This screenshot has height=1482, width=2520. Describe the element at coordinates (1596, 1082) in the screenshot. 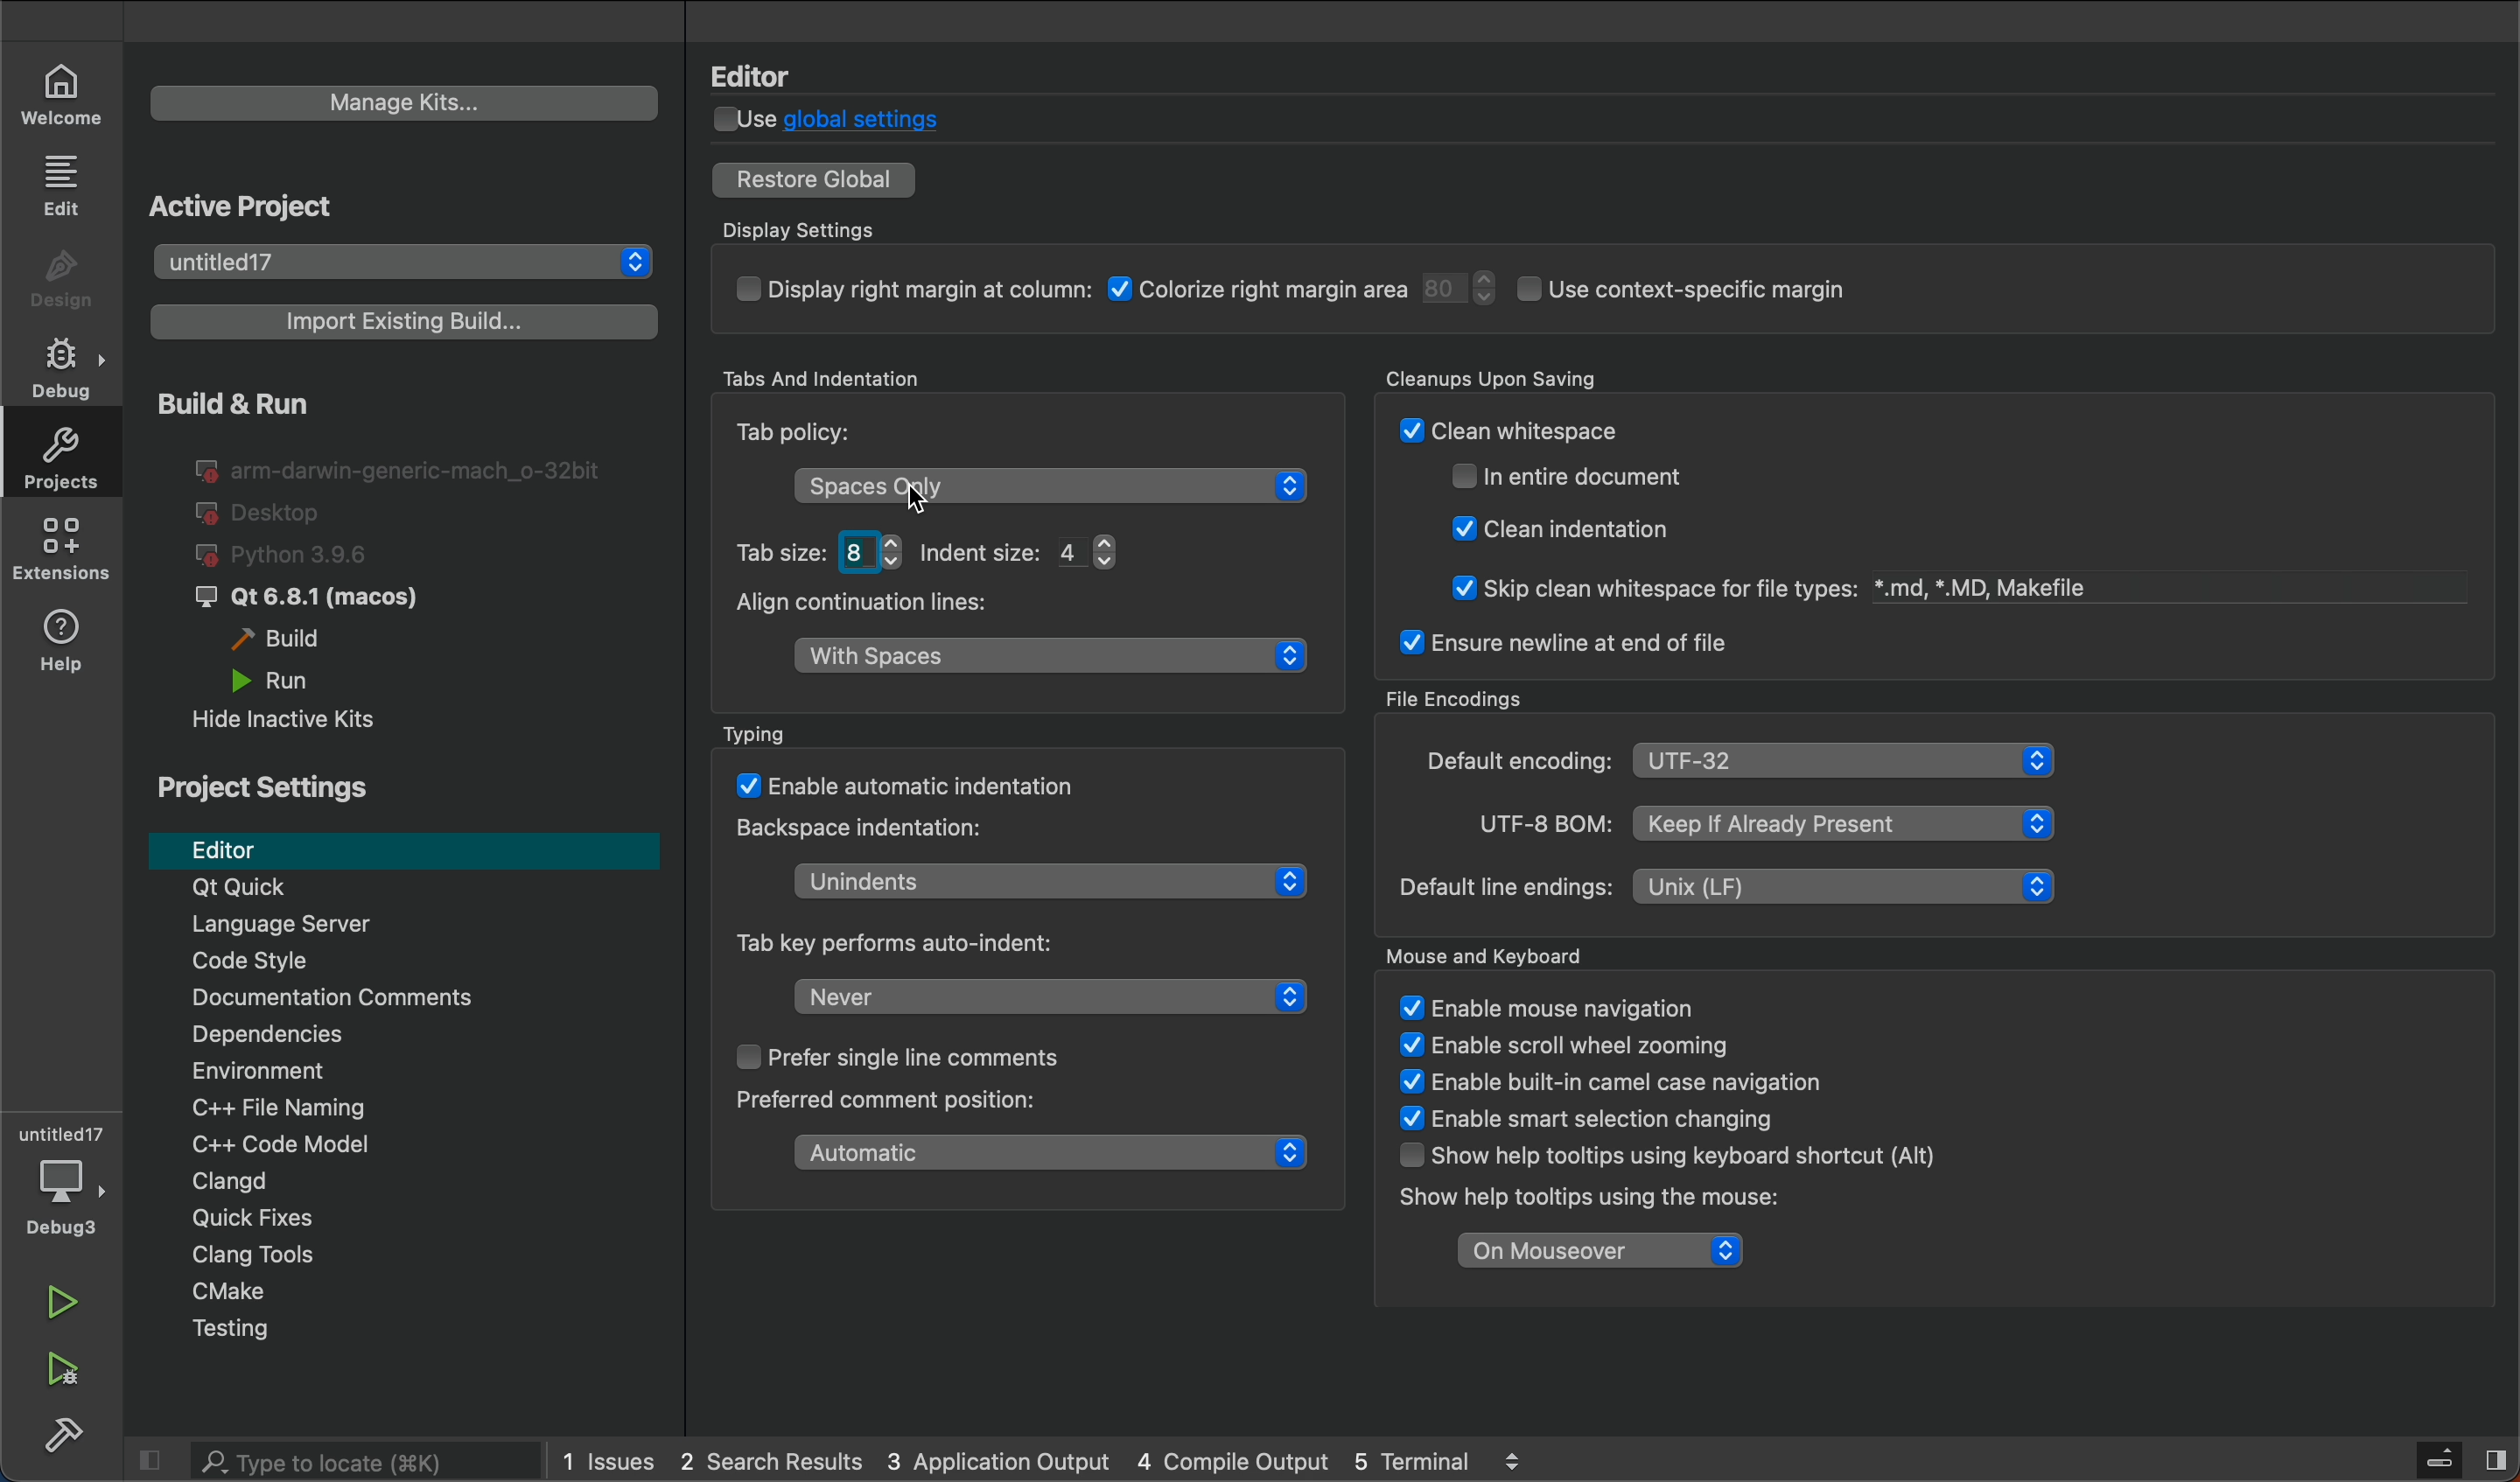

I see `enable built in` at that location.